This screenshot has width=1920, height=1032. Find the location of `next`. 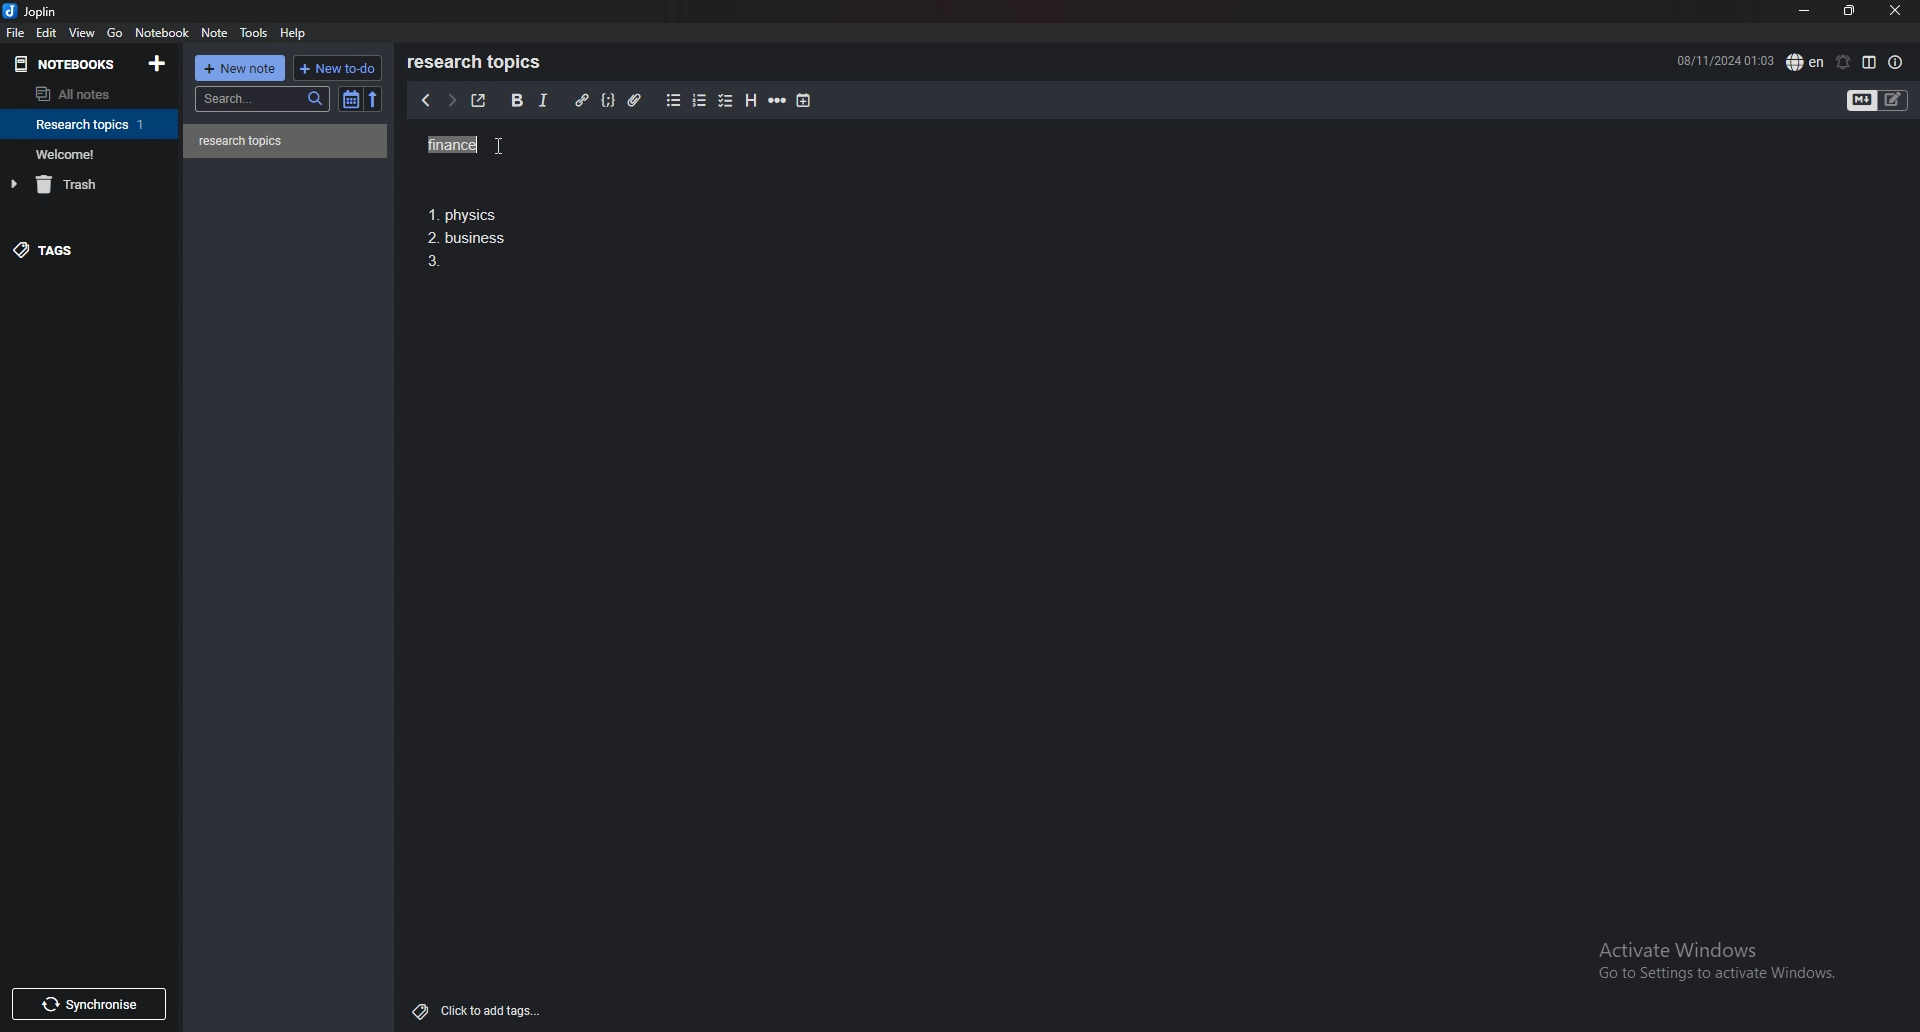

next is located at coordinates (449, 102).